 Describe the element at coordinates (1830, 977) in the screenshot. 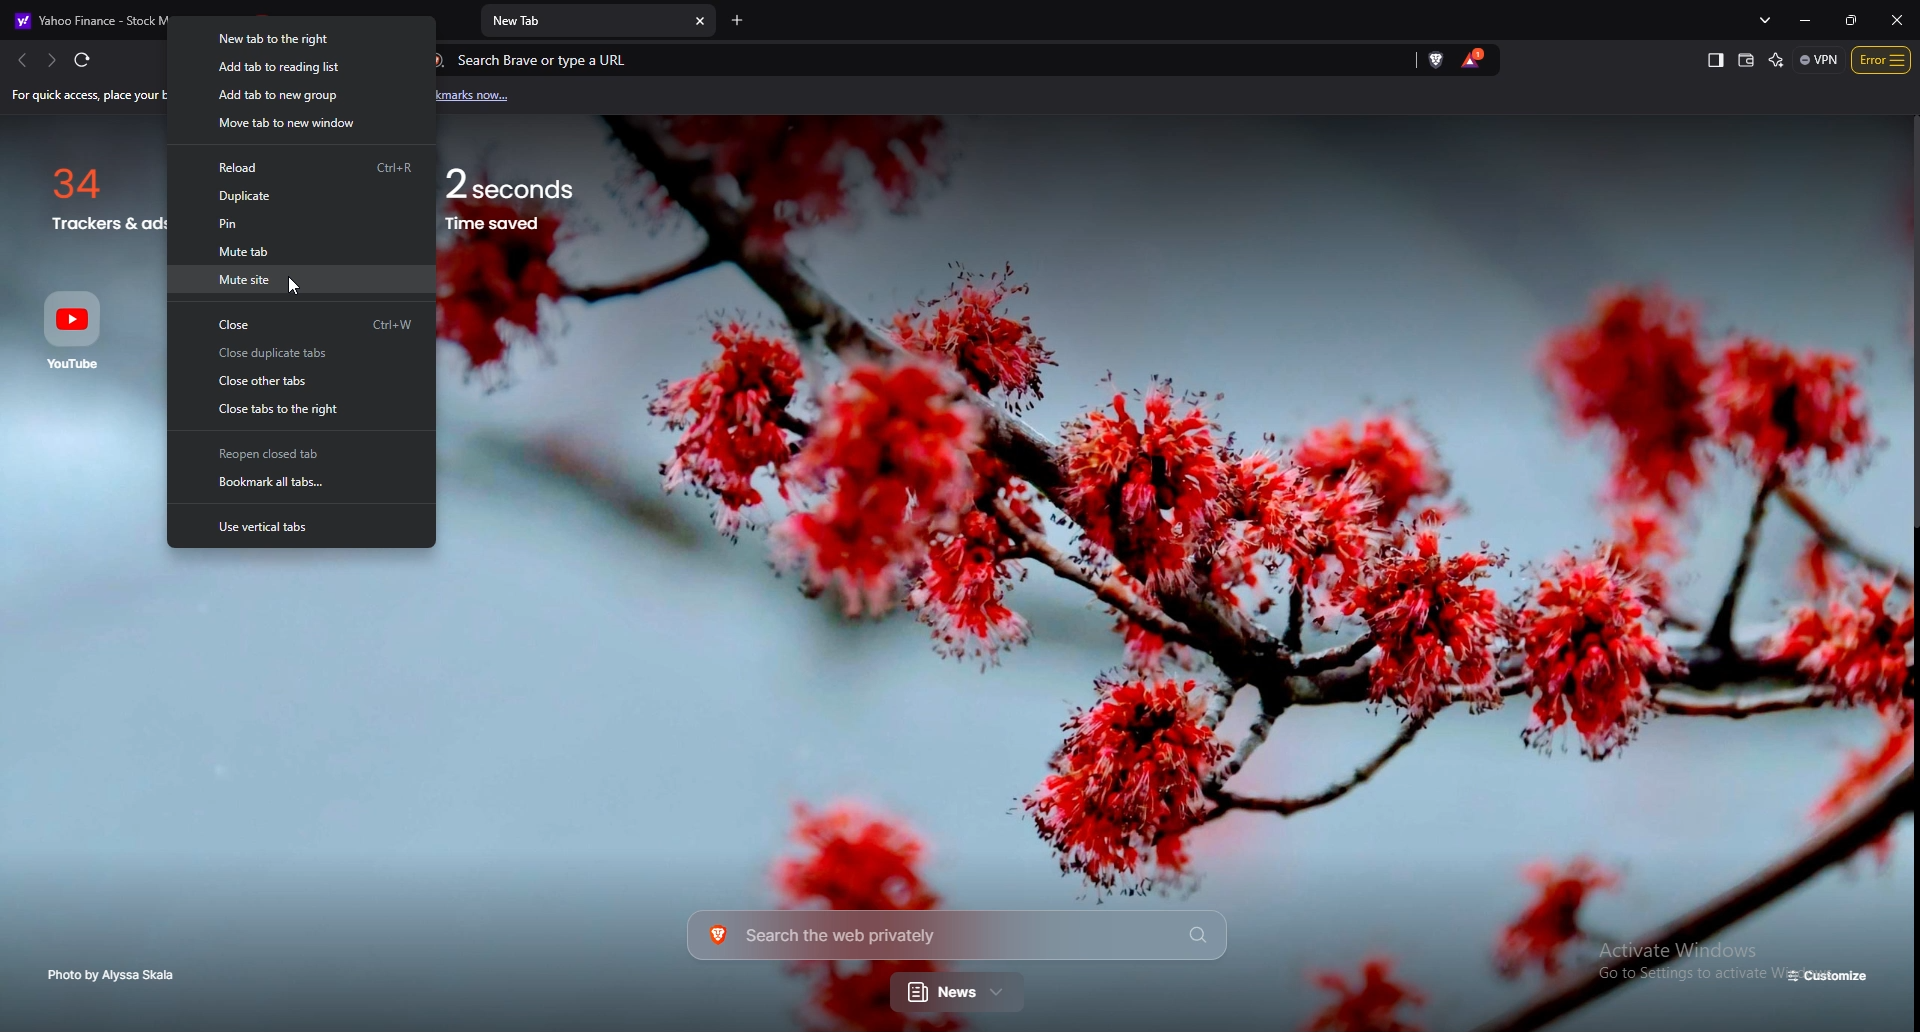

I see `customize` at that location.